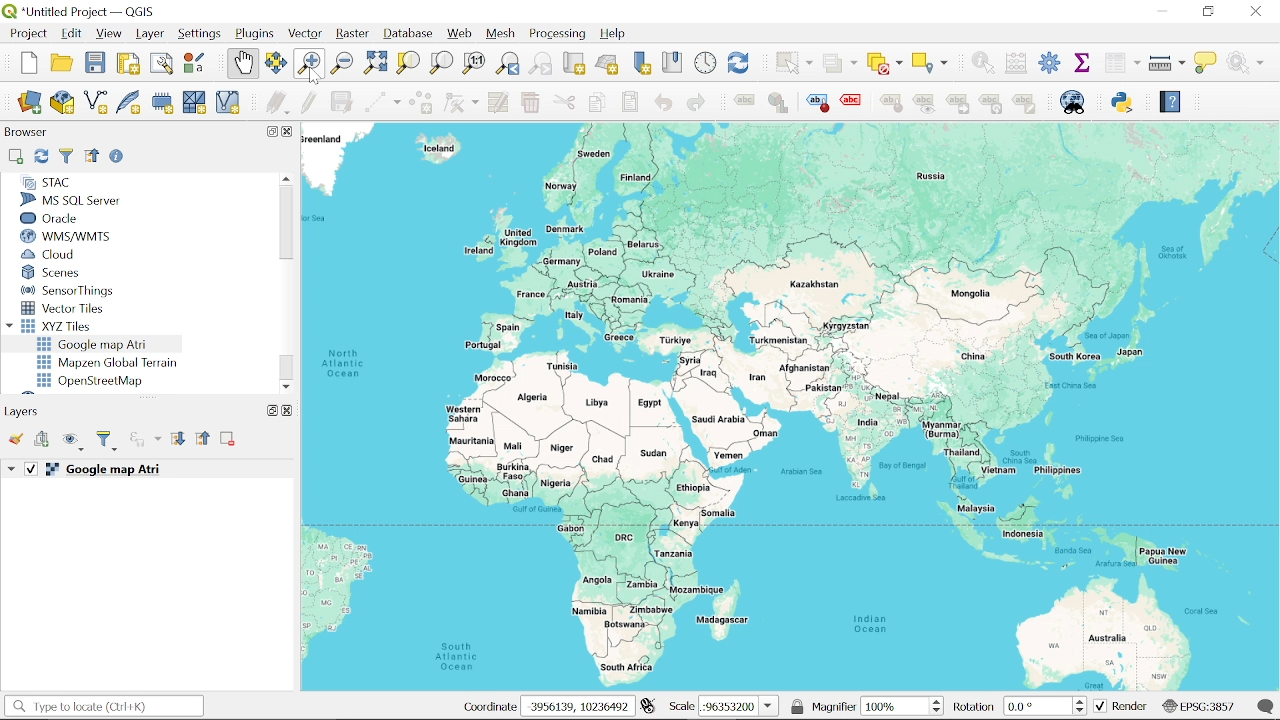 Image resolution: width=1280 pixels, height=720 pixels. I want to click on Zoom to last, so click(507, 65).